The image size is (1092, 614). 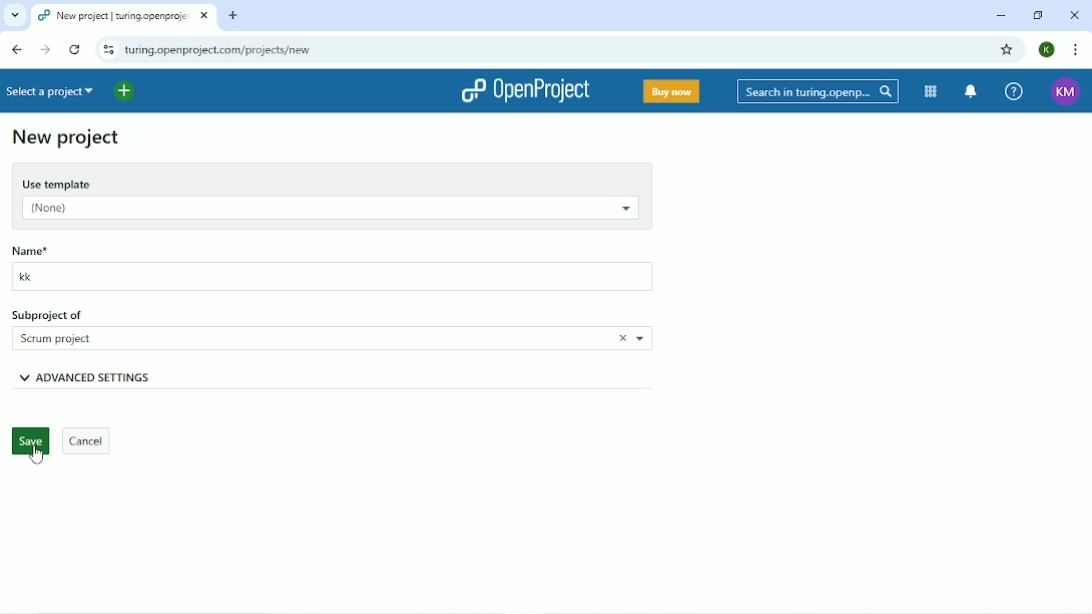 What do you see at coordinates (1066, 92) in the screenshot?
I see `KM` at bounding box center [1066, 92].